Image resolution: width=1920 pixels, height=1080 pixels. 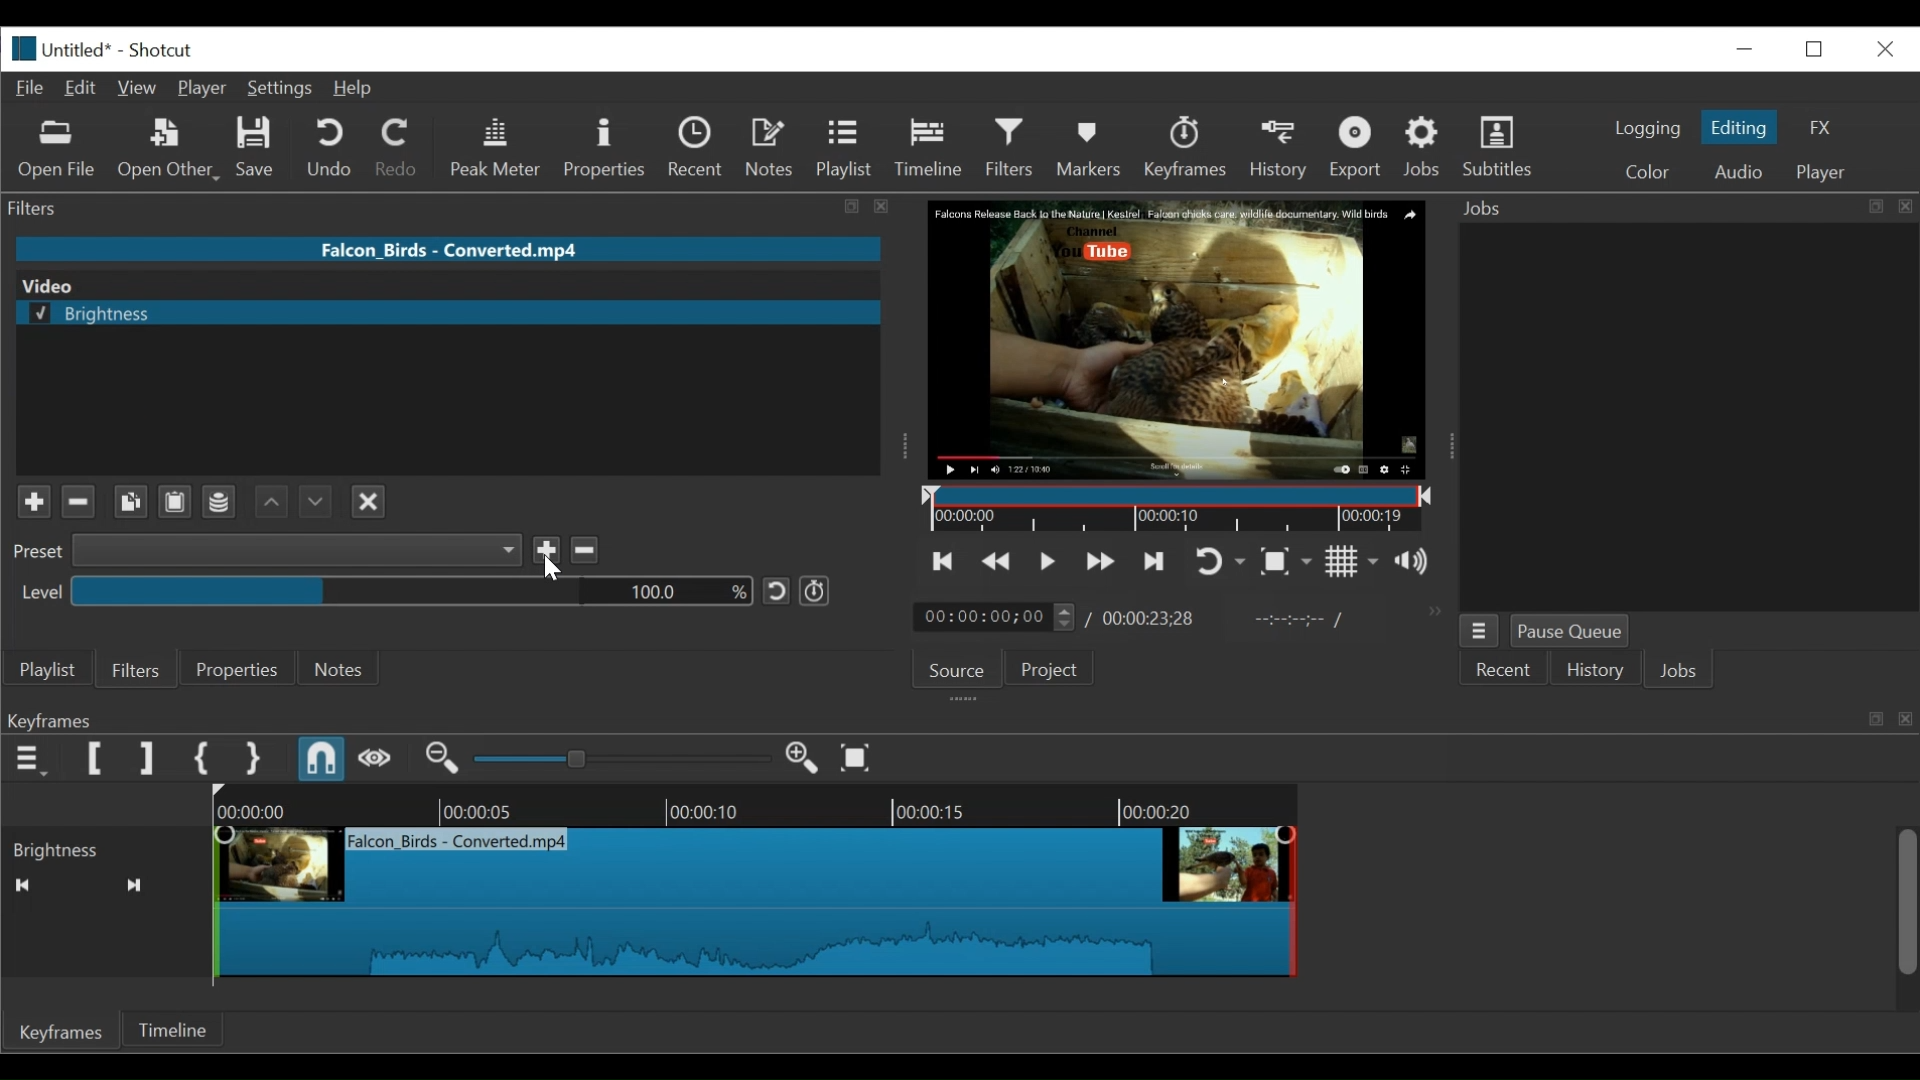 What do you see at coordinates (1172, 507) in the screenshot?
I see `Timeline` at bounding box center [1172, 507].